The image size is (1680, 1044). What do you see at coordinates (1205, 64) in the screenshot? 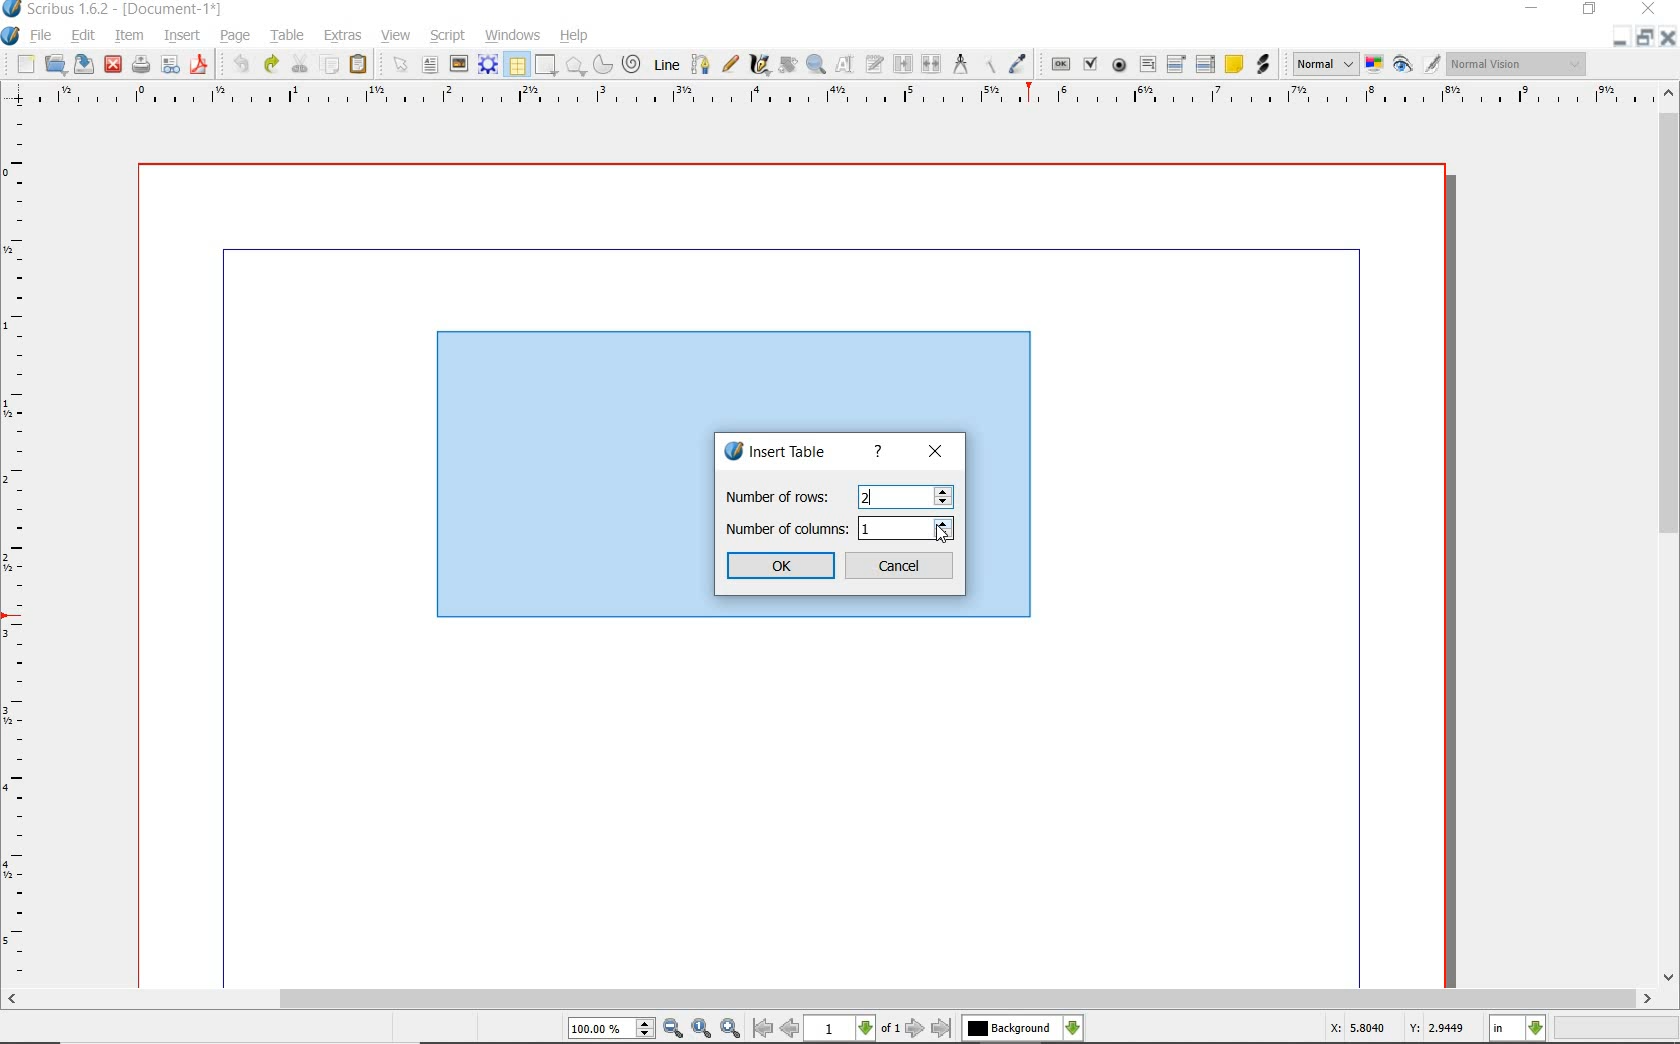
I see `PDF List Box` at bounding box center [1205, 64].